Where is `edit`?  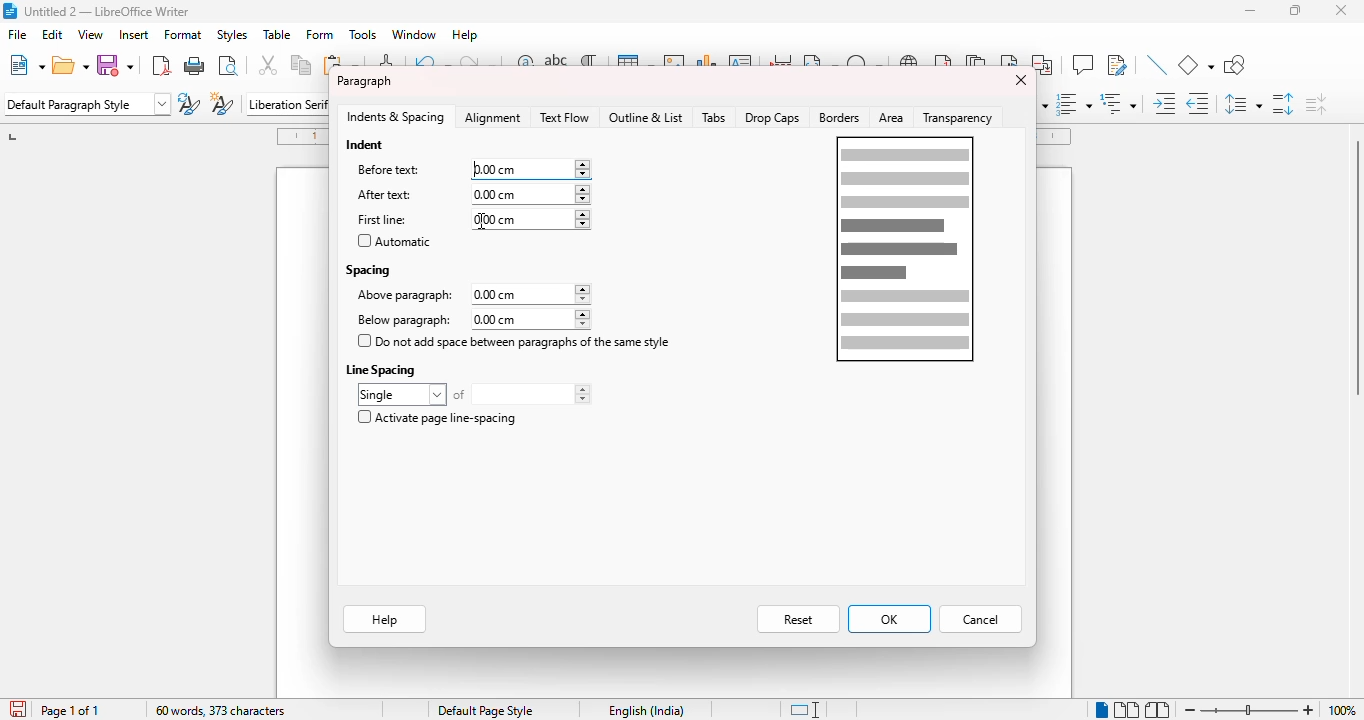 edit is located at coordinates (53, 34).